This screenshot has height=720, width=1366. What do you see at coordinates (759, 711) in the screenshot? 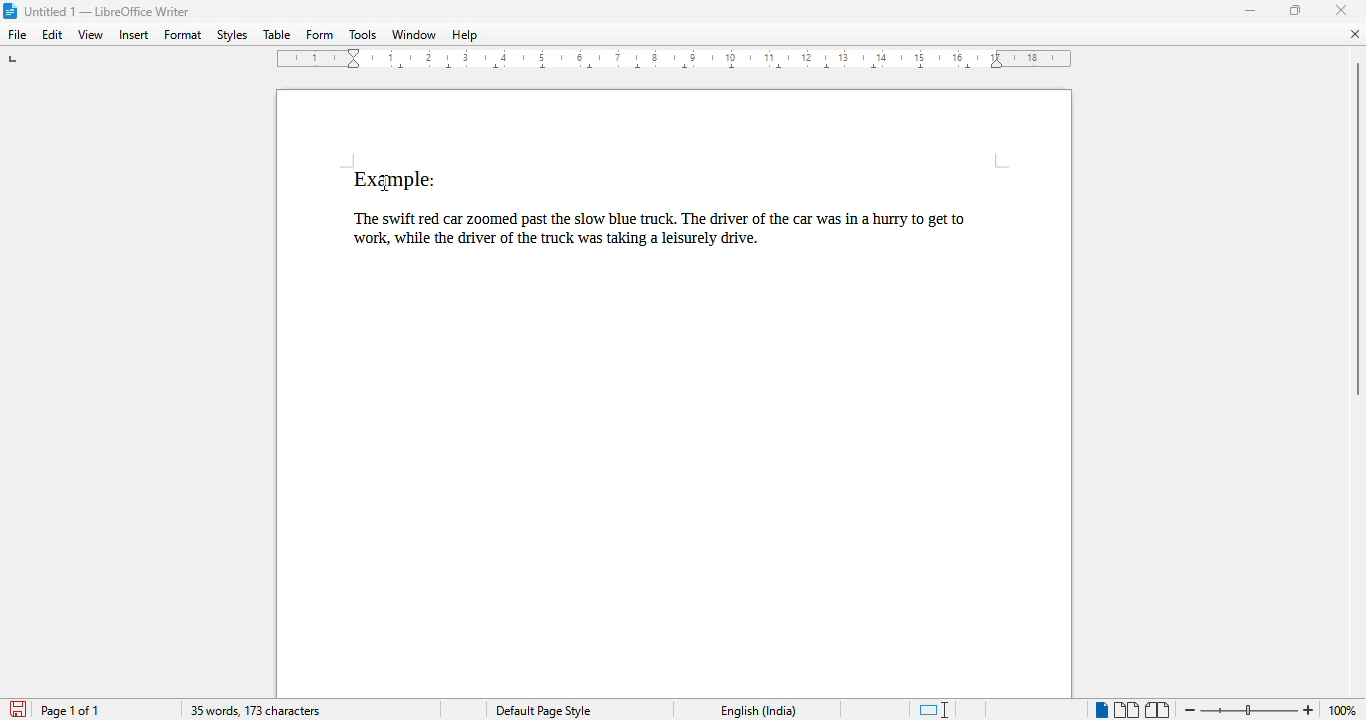
I see `English (India)` at bounding box center [759, 711].